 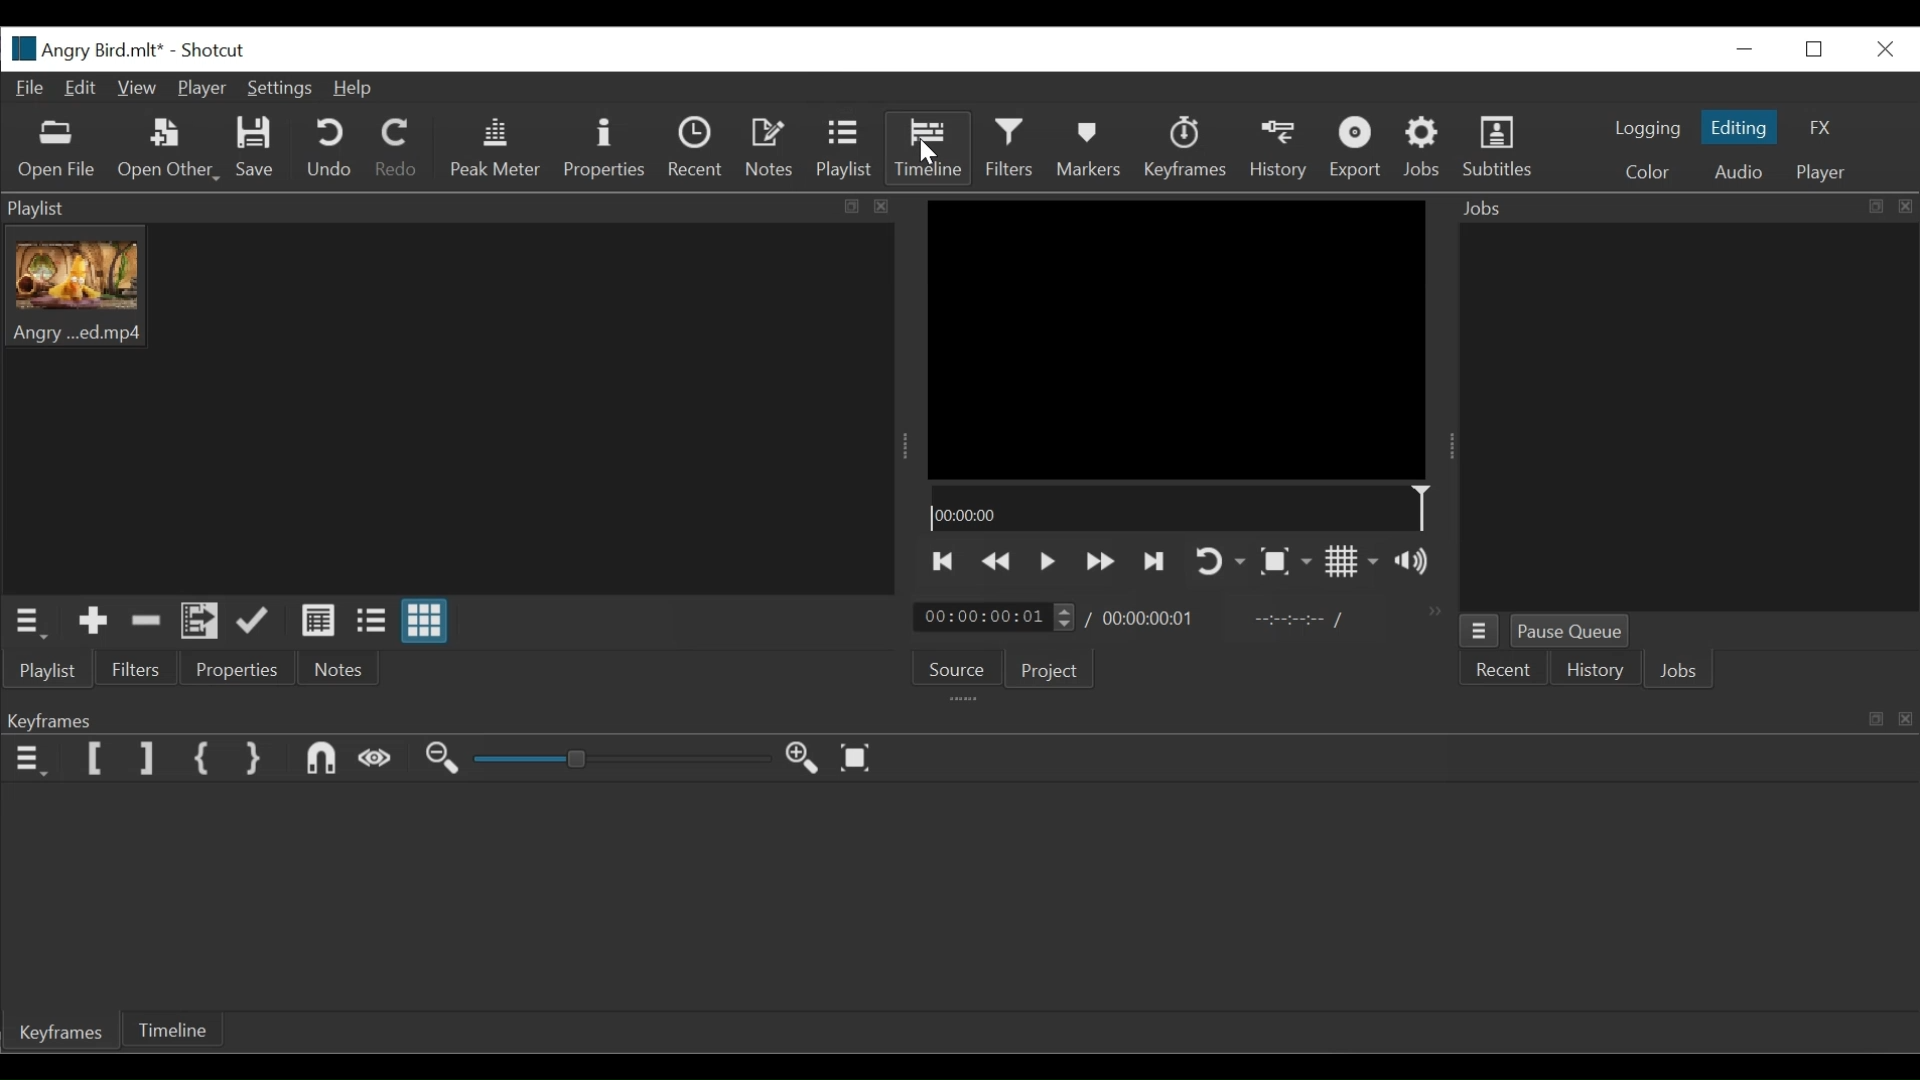 What do you see at coordinates (241, 668) in the screenshot?
I see `Properties` at bounding box center [241, 668].